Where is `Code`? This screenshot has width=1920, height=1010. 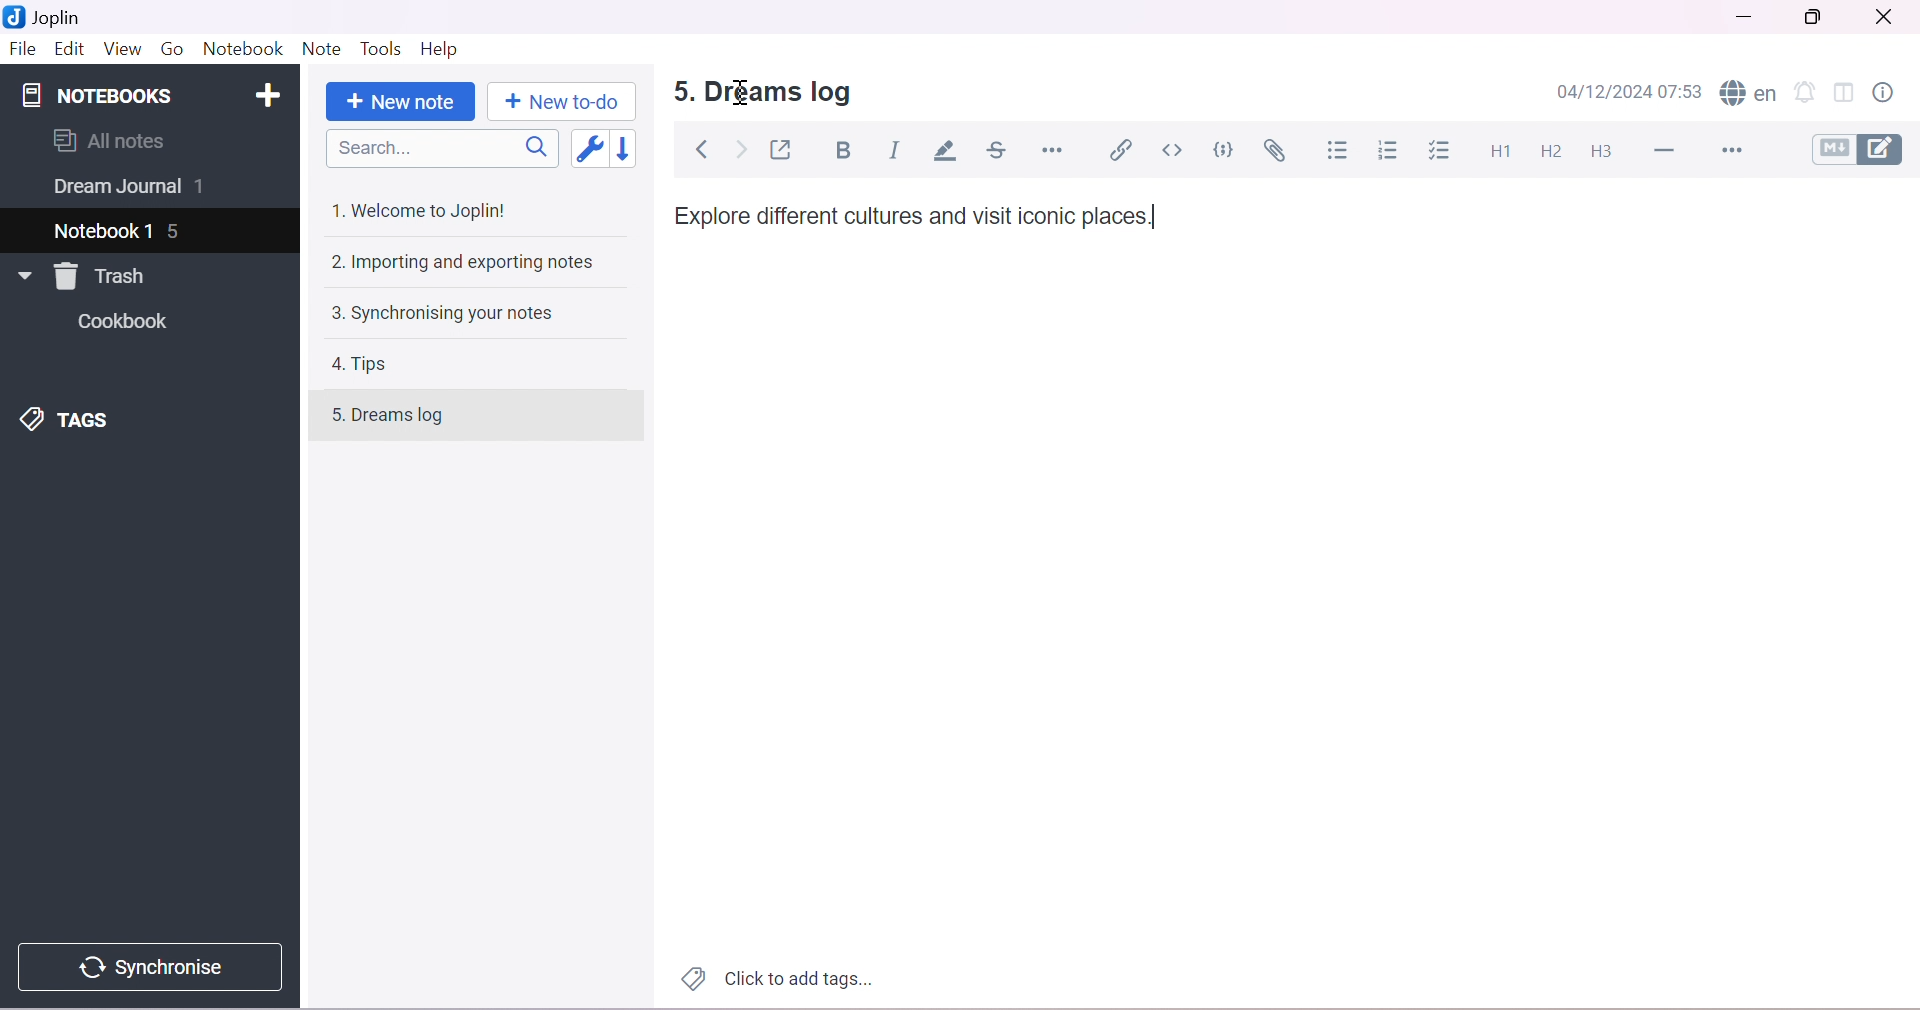 Code is located at coordinates (1227, 149).